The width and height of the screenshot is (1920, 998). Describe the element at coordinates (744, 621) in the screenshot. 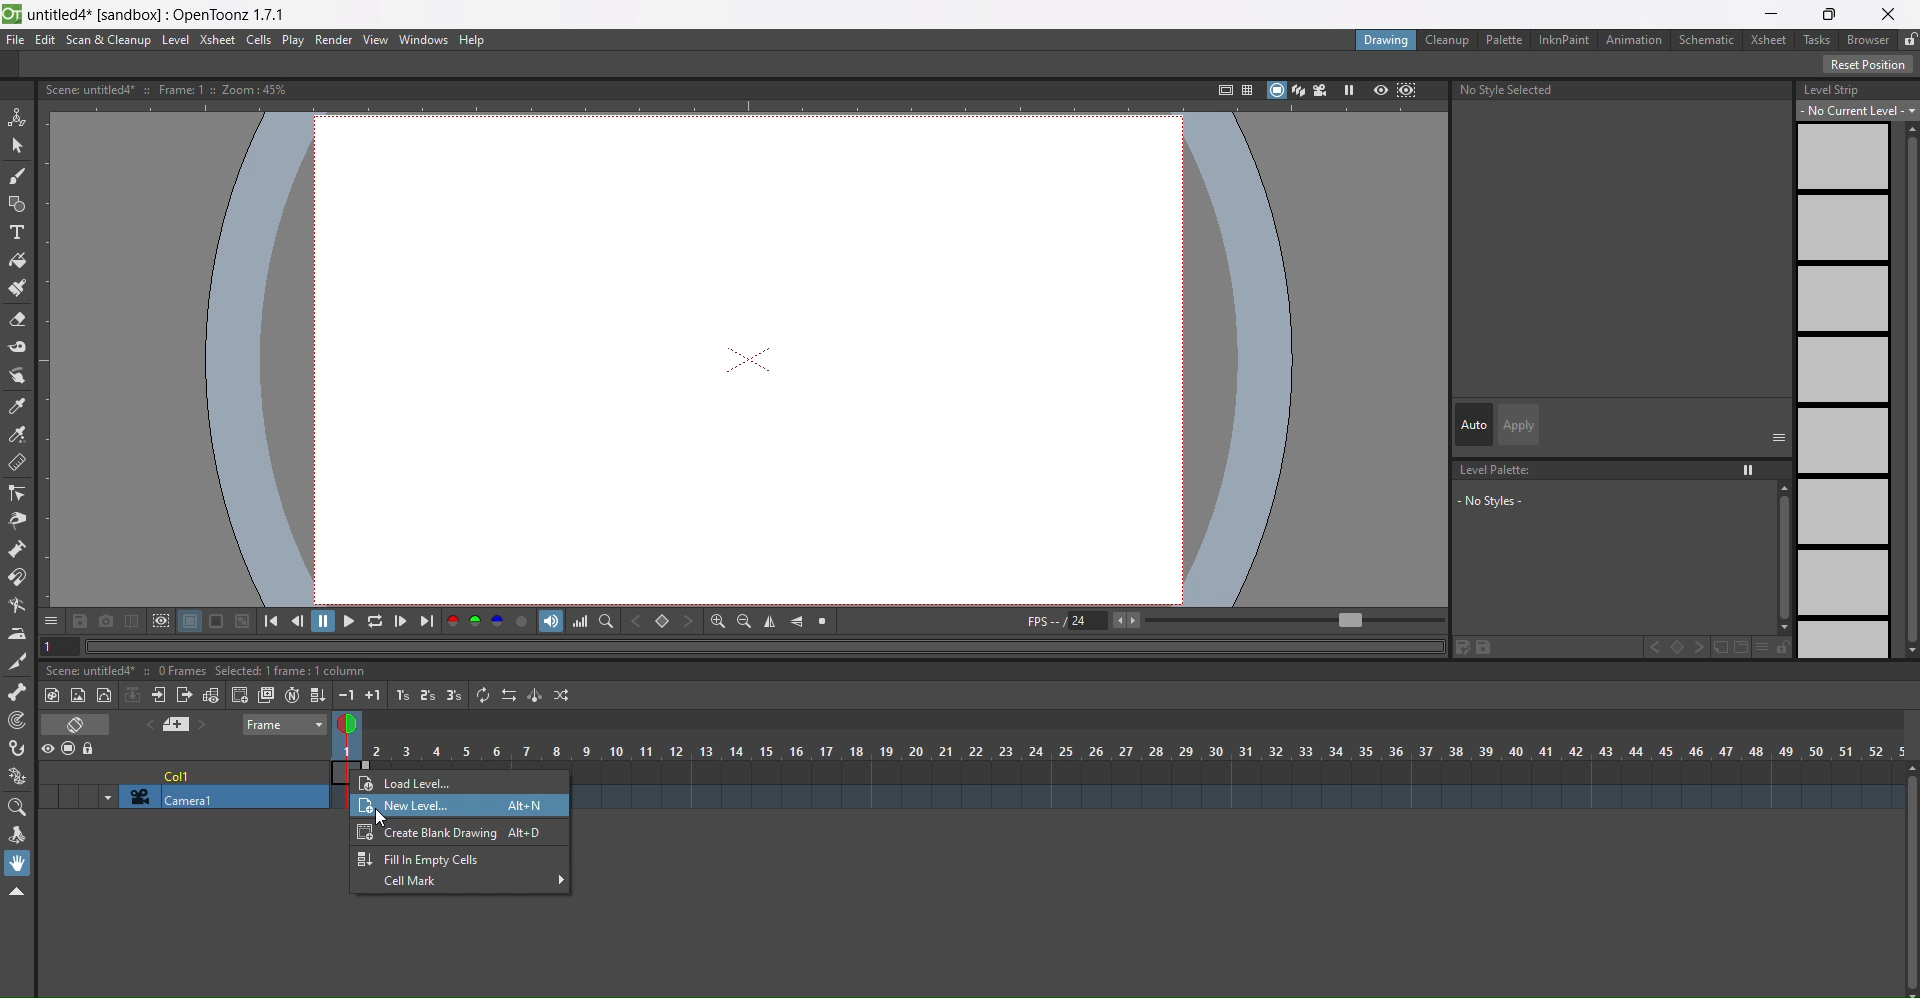

I see `zoom out` at that location.